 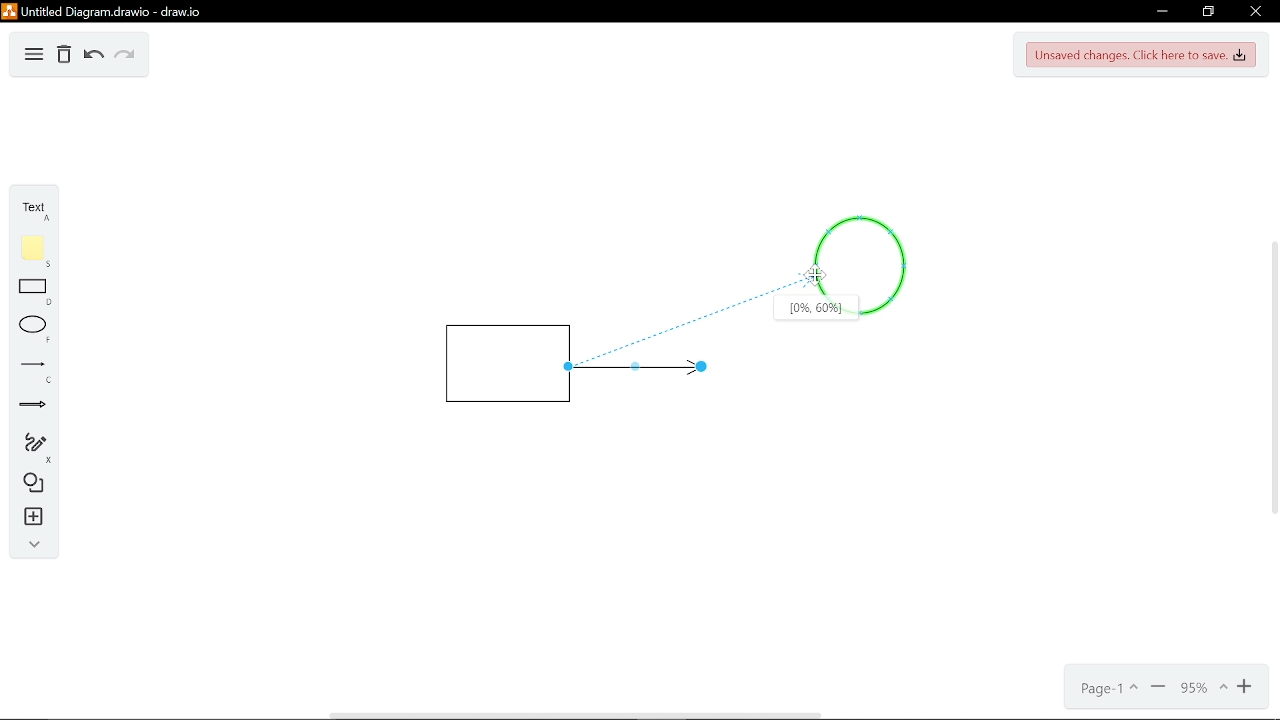 I want to click on Diagram, so click(x=30, y=482).